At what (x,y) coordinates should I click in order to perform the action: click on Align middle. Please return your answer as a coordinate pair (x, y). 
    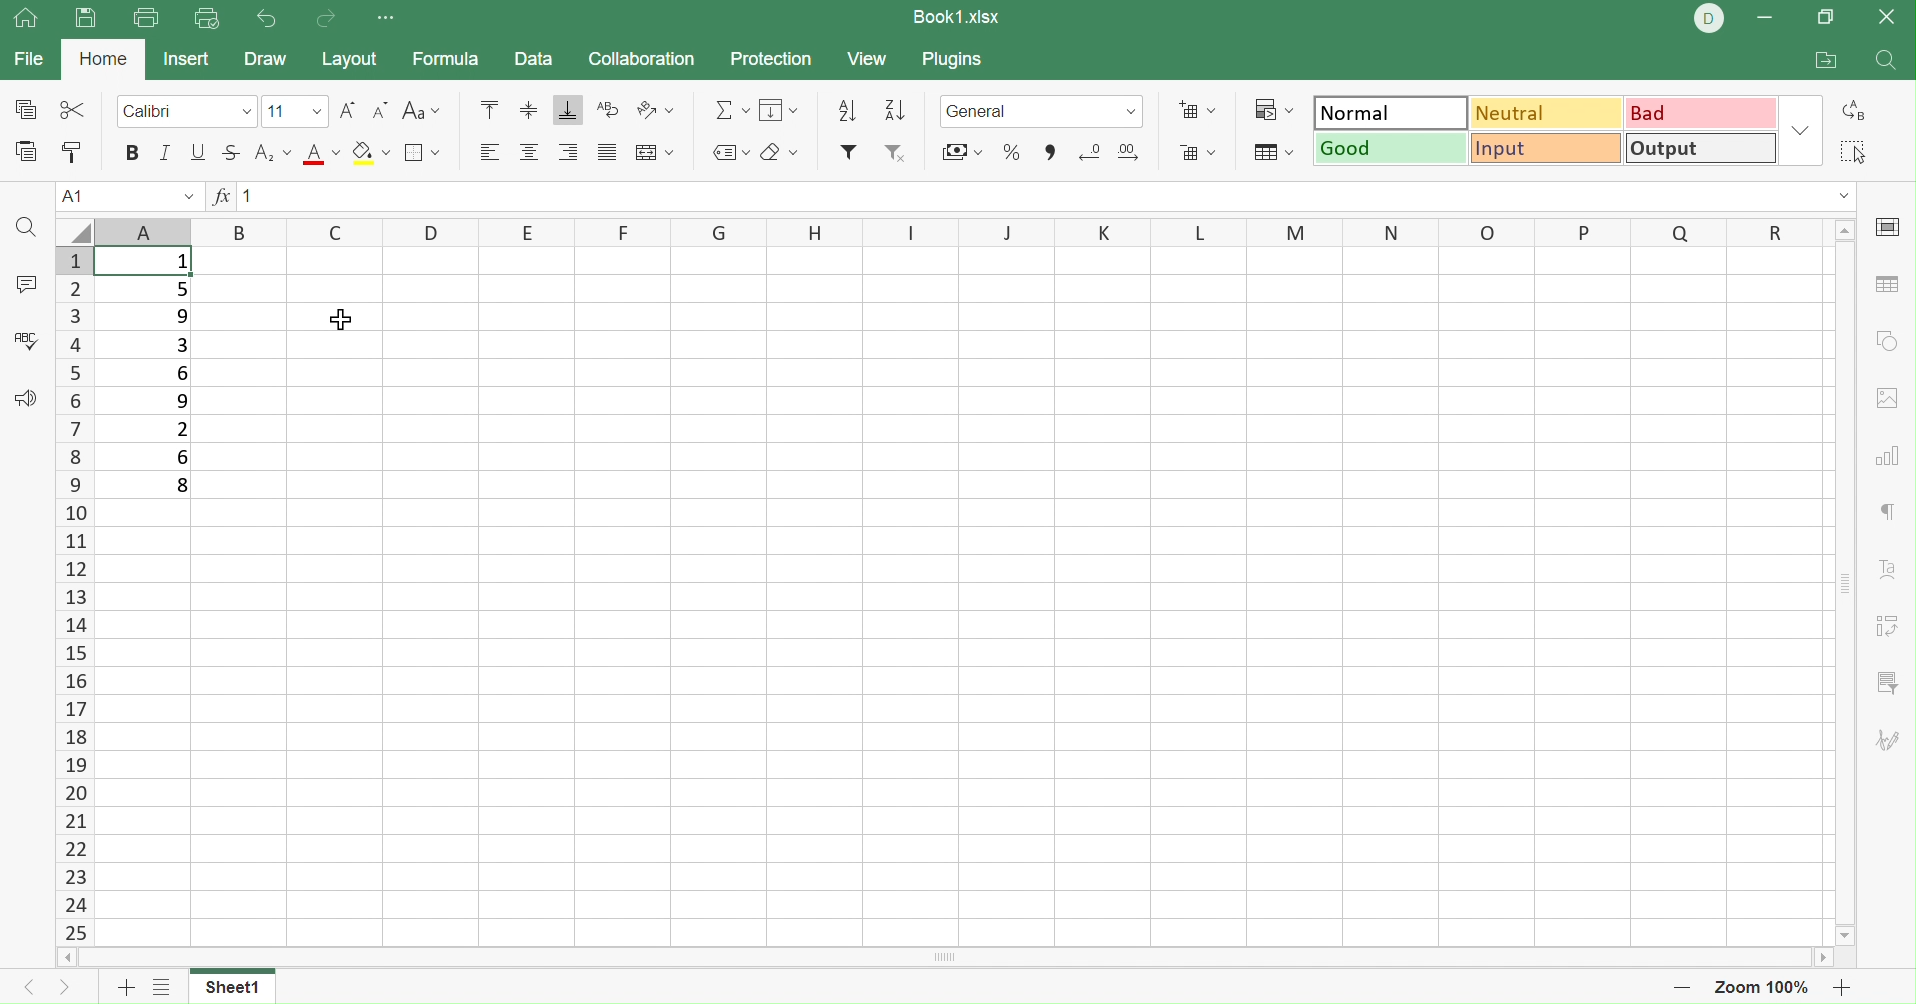
    Looking at the image, I should click on (533, 153).